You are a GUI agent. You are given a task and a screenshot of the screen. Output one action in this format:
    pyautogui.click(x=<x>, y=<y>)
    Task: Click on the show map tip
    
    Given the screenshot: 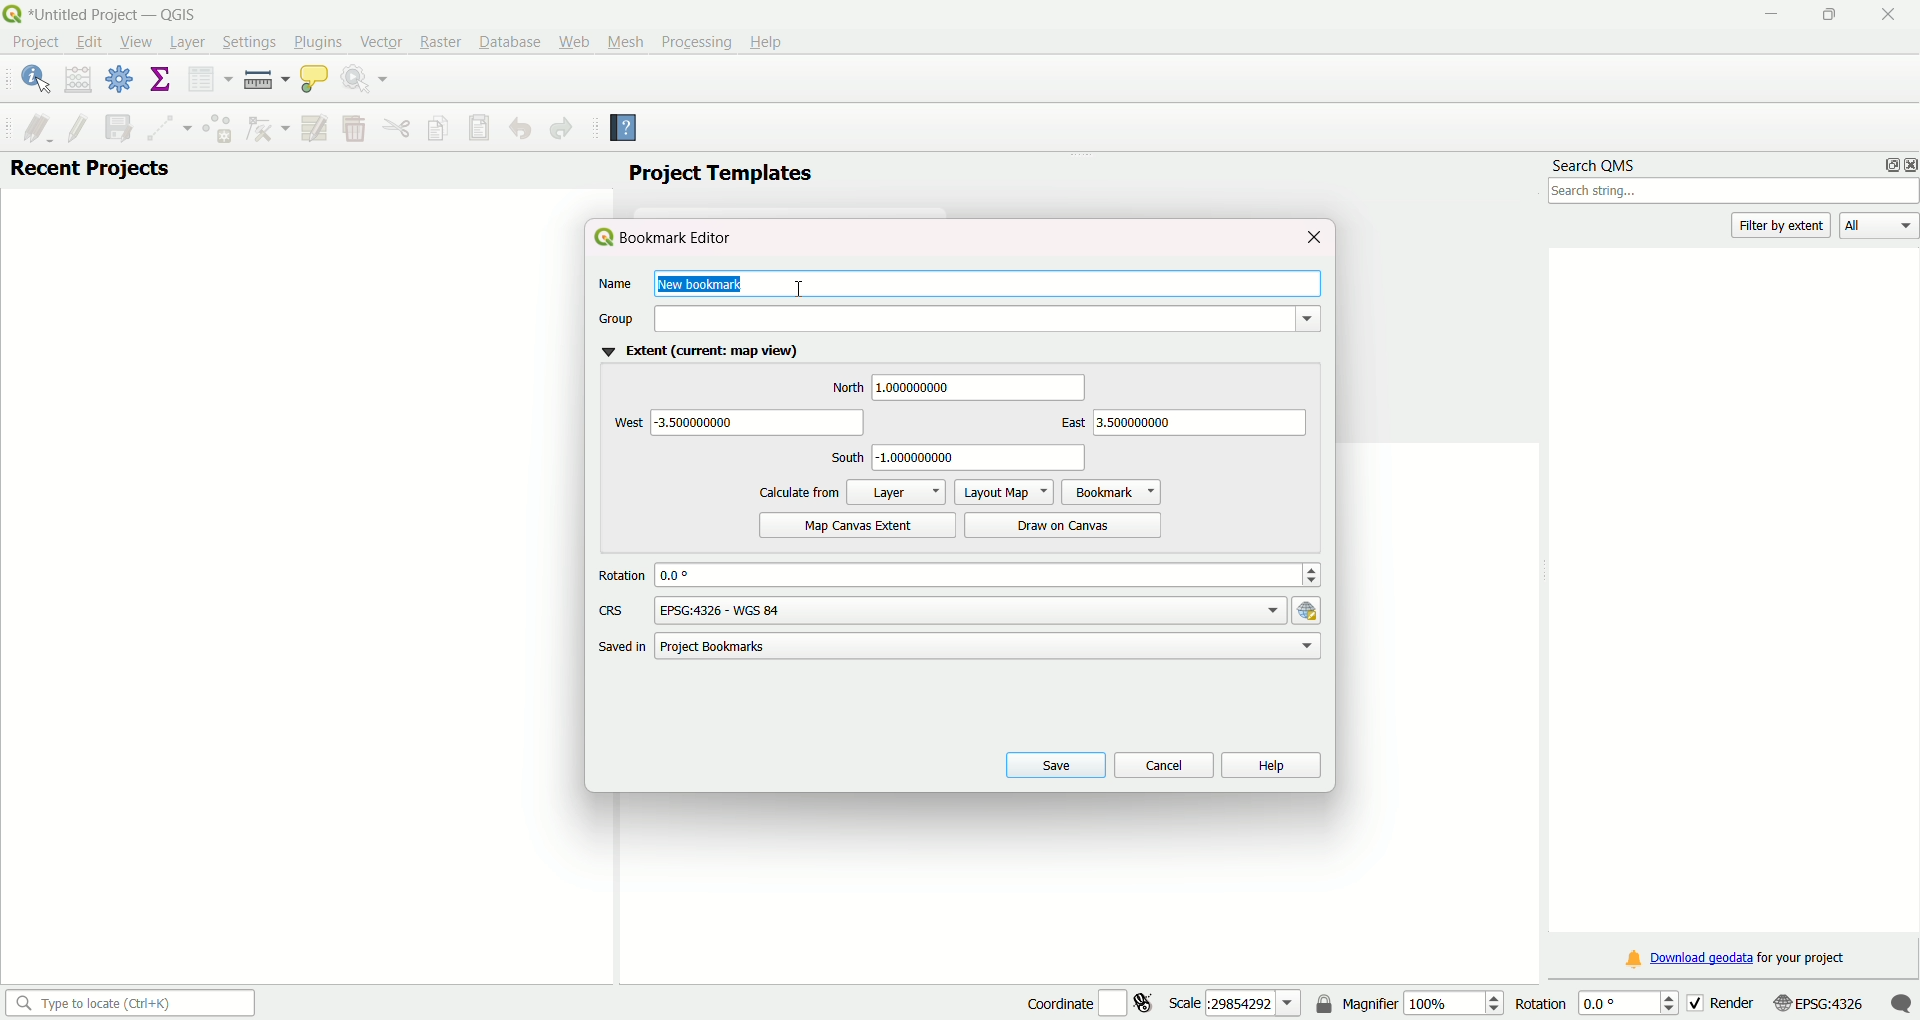 What is the action you would take?
    pyautogui.click(x=314, y=81)
    